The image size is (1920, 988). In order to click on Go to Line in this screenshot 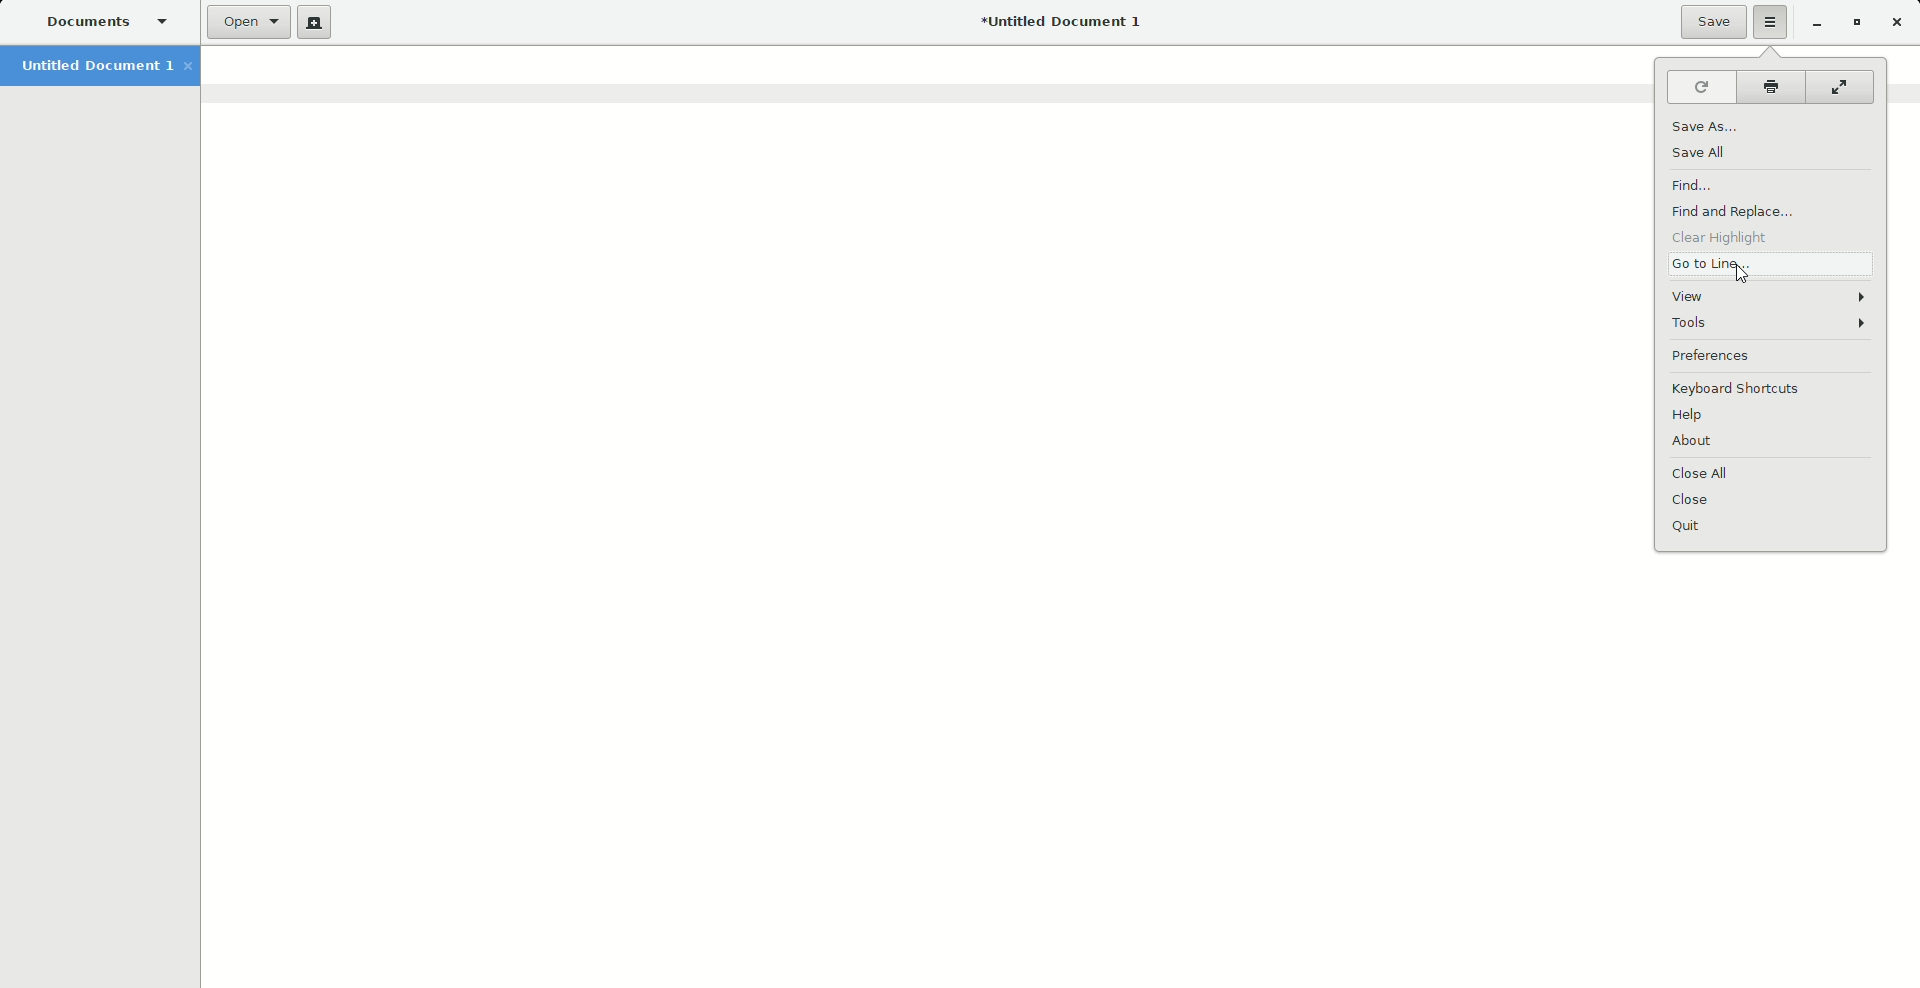, I will do `click(1770, 263)`.